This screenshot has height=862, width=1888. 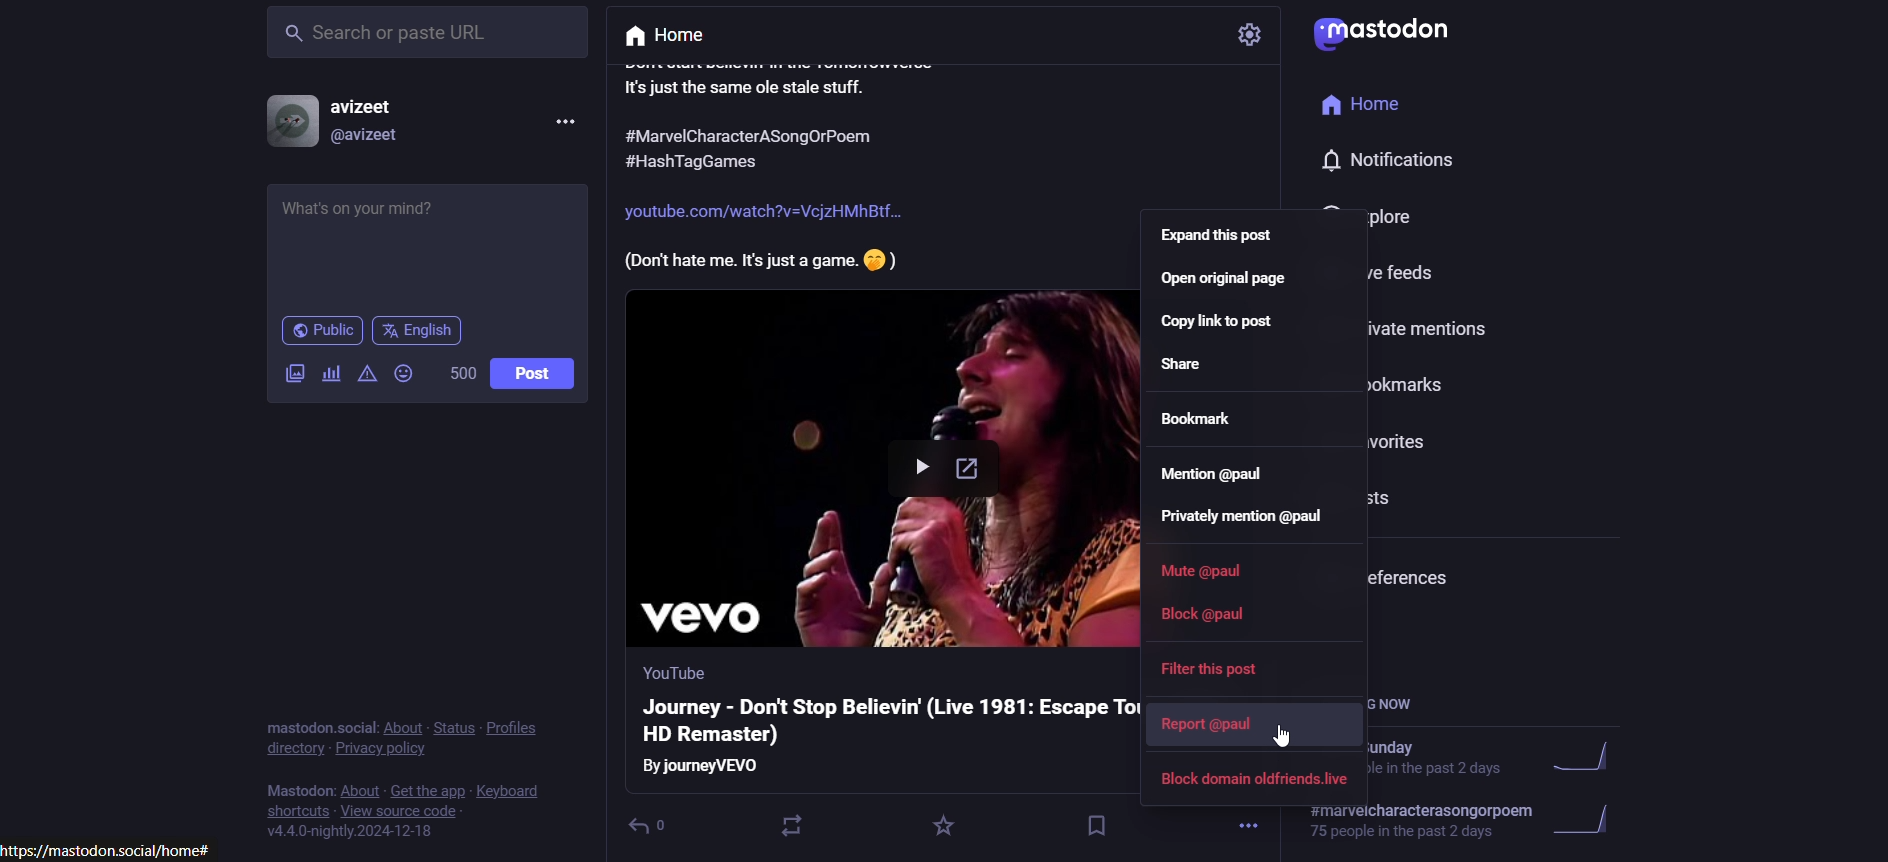 What do you see at coordinates (1250, 822) in the screenshot?
I see `more` at bounding box center [1250, 822].